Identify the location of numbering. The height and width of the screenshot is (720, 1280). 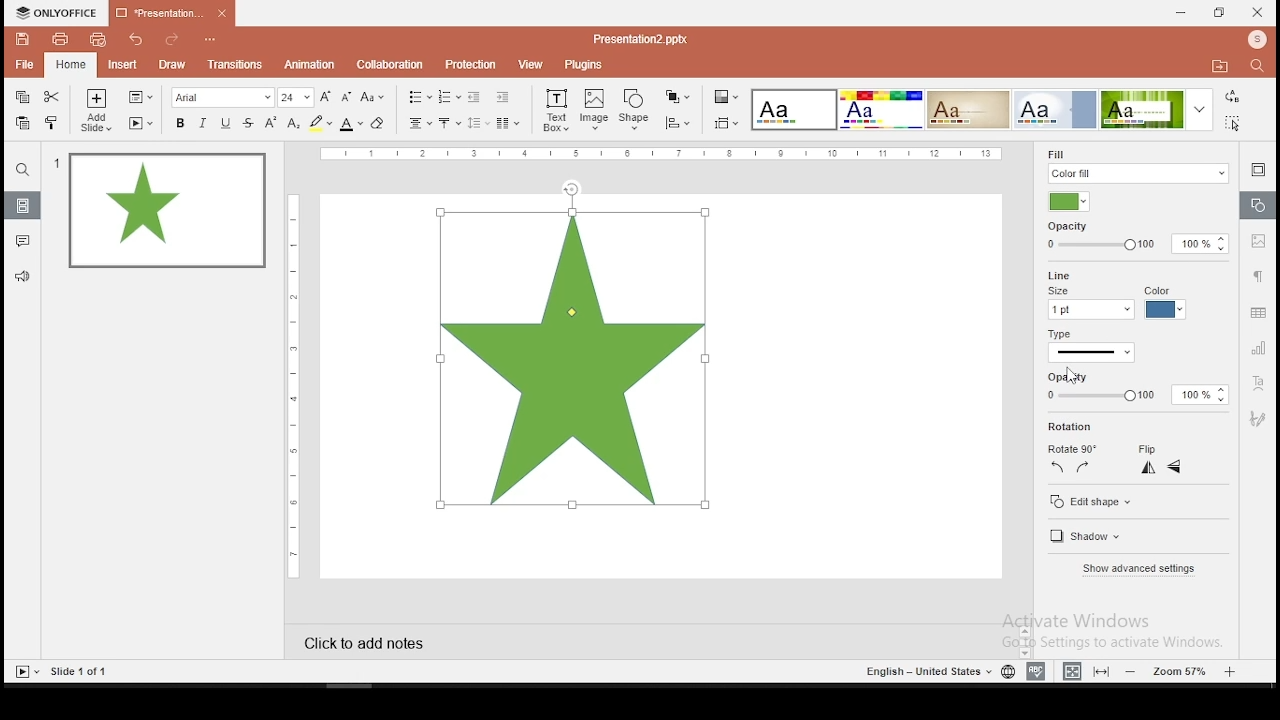
(450, 96).